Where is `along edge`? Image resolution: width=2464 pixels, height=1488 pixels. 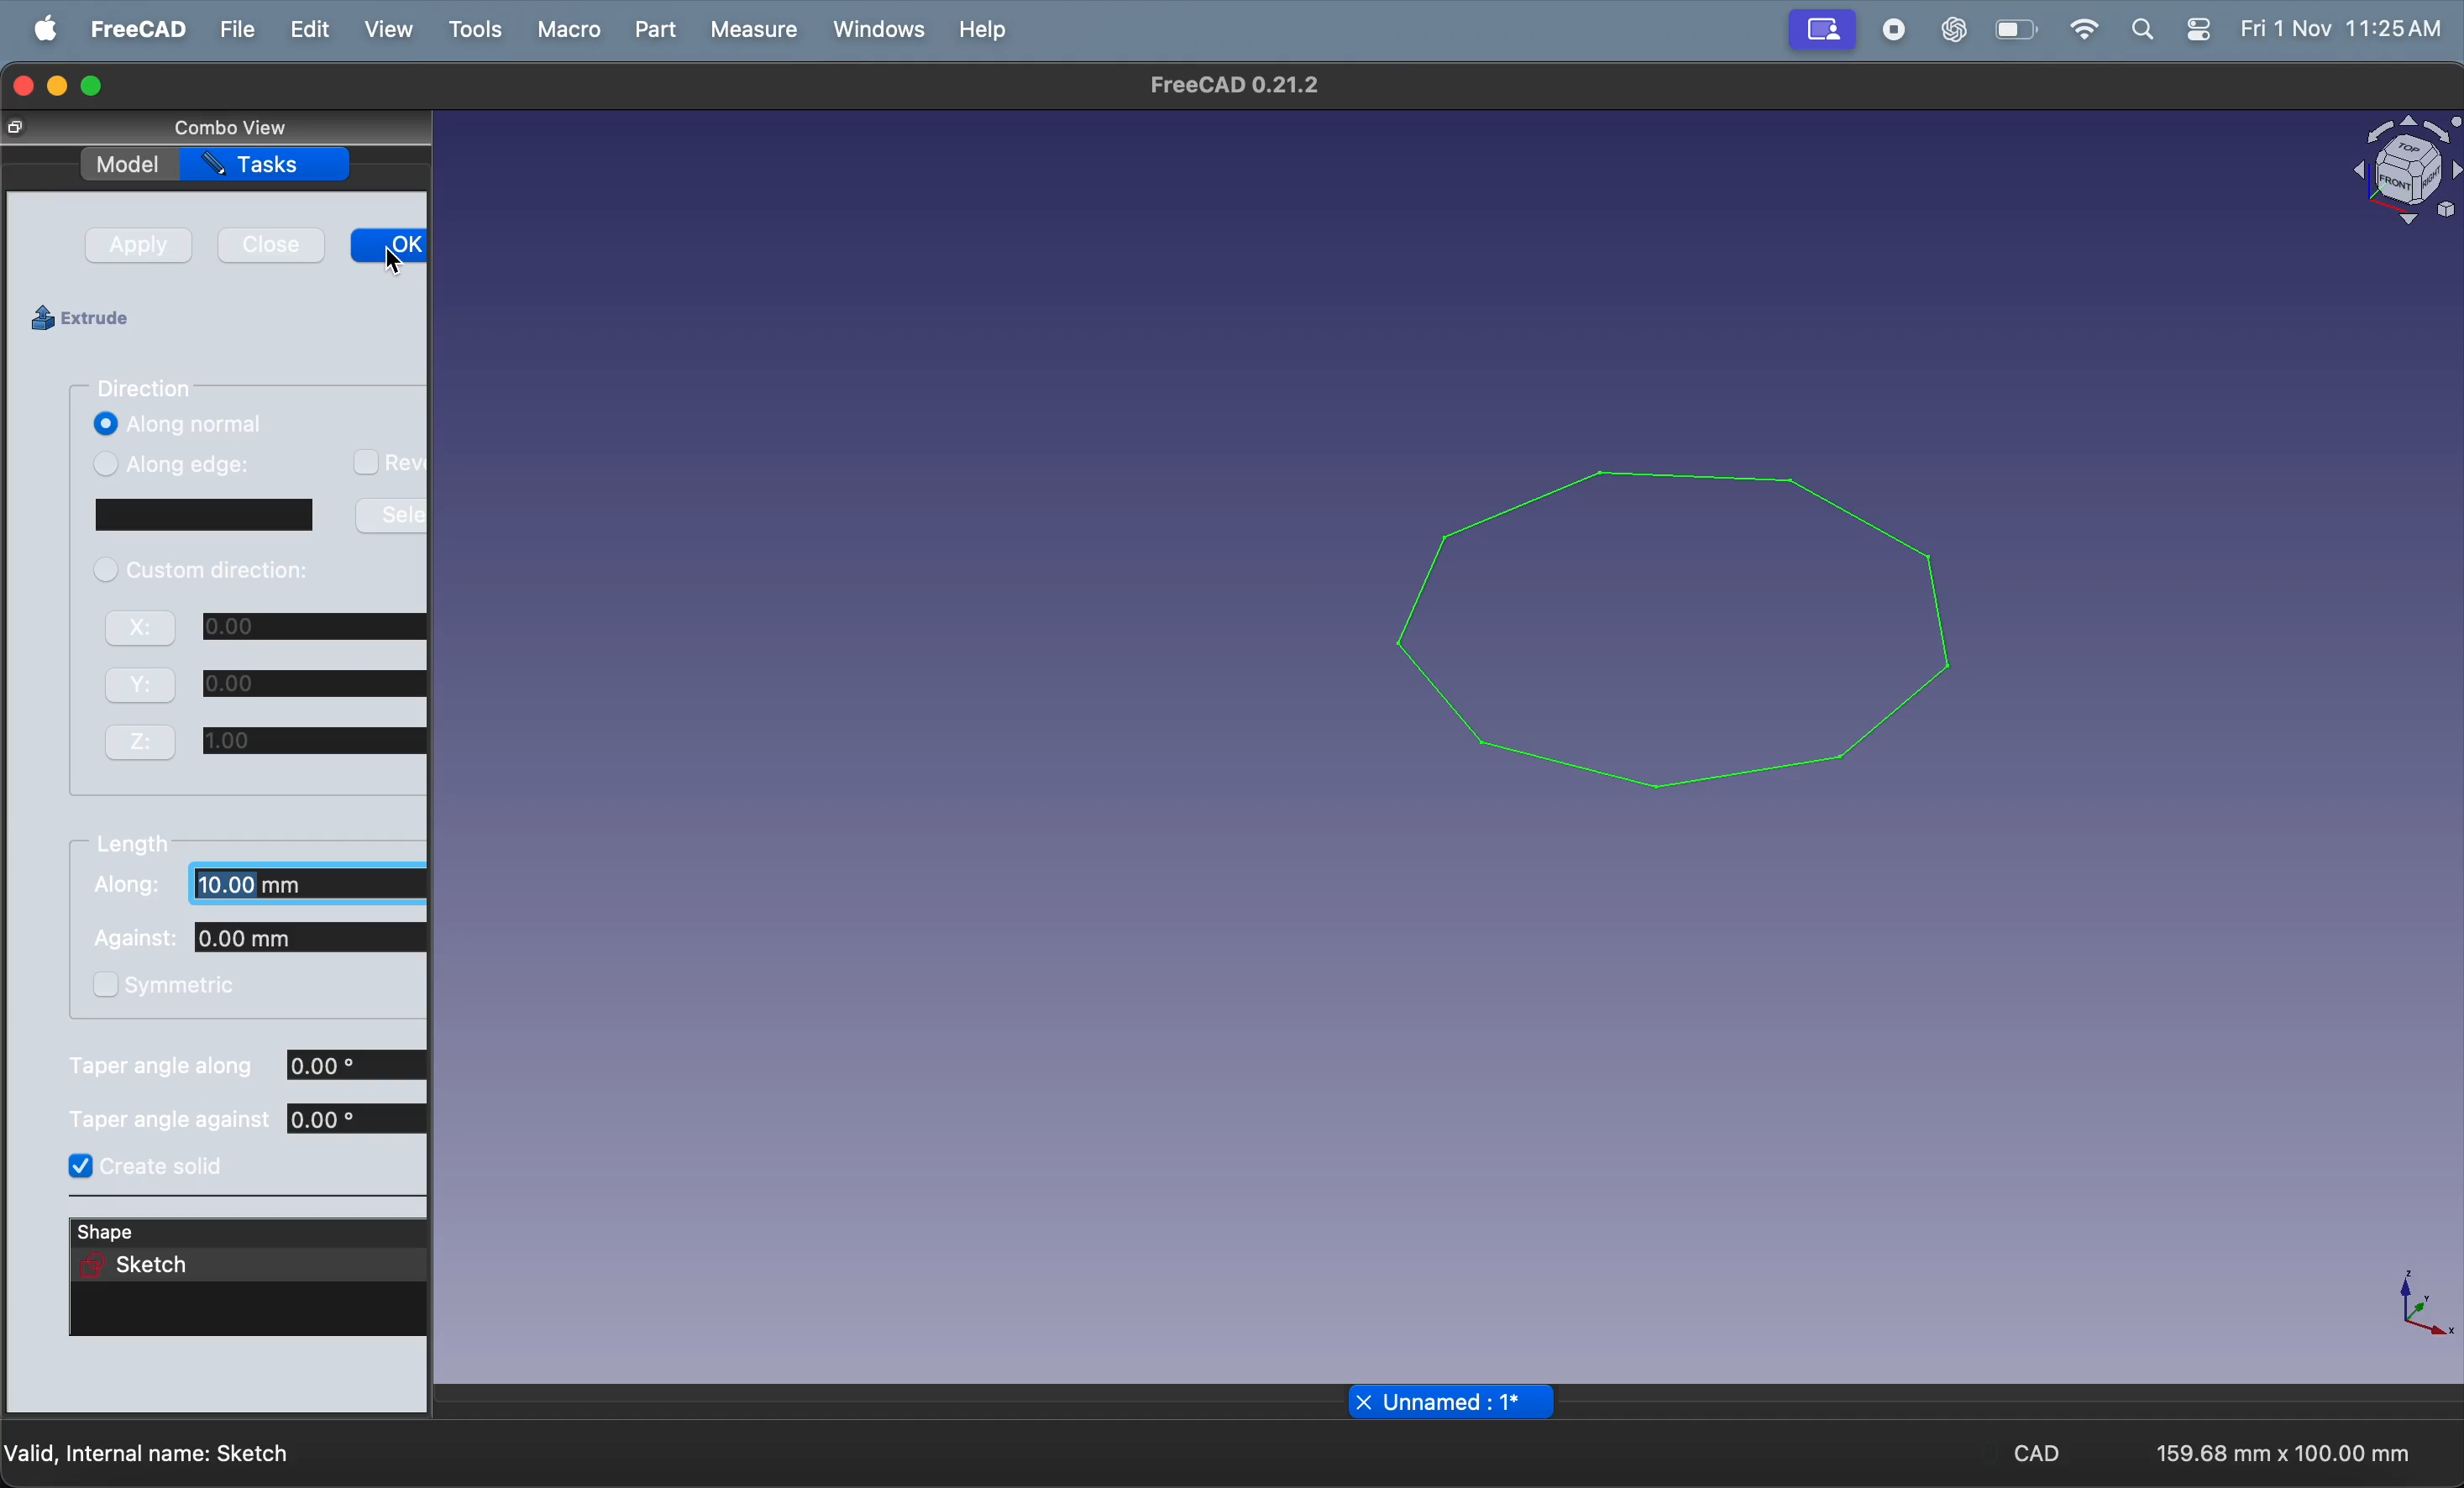 along edge is located at coordinates (184, 466).